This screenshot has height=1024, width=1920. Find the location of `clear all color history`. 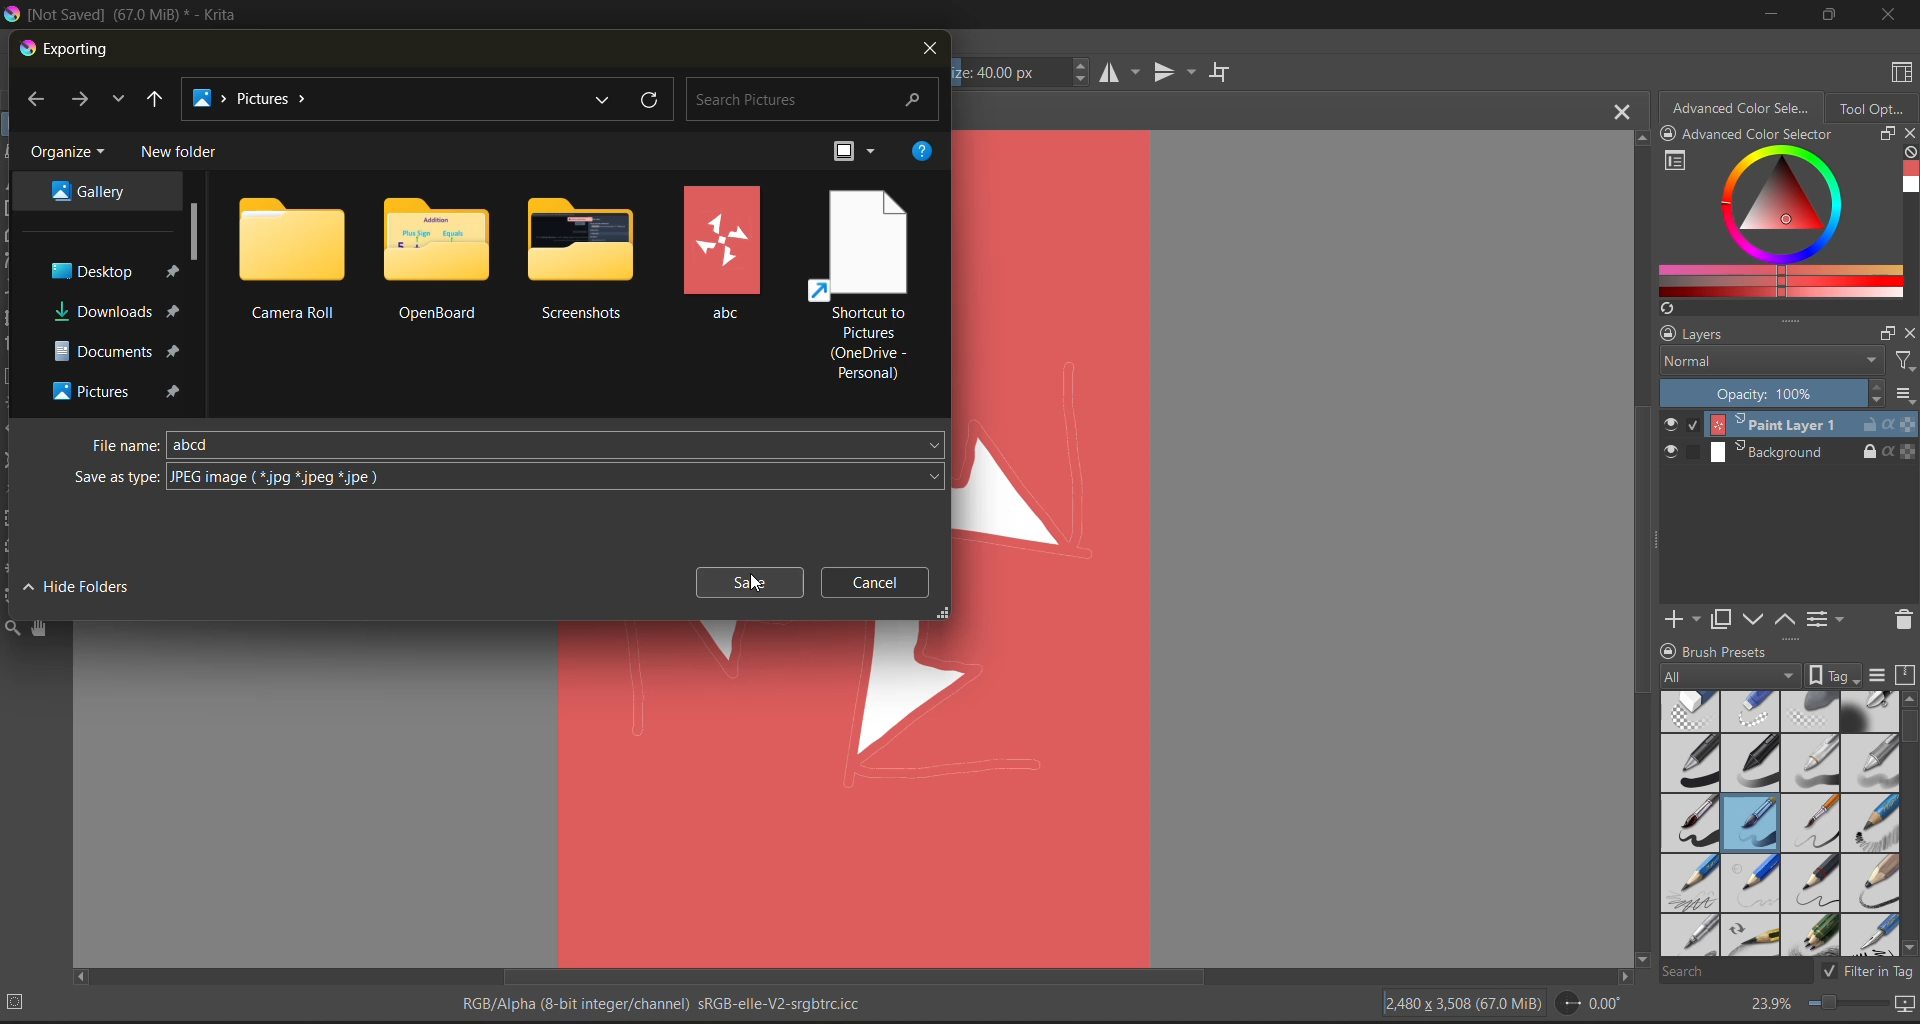

clear all color history is located at coordinates (1906, 151).